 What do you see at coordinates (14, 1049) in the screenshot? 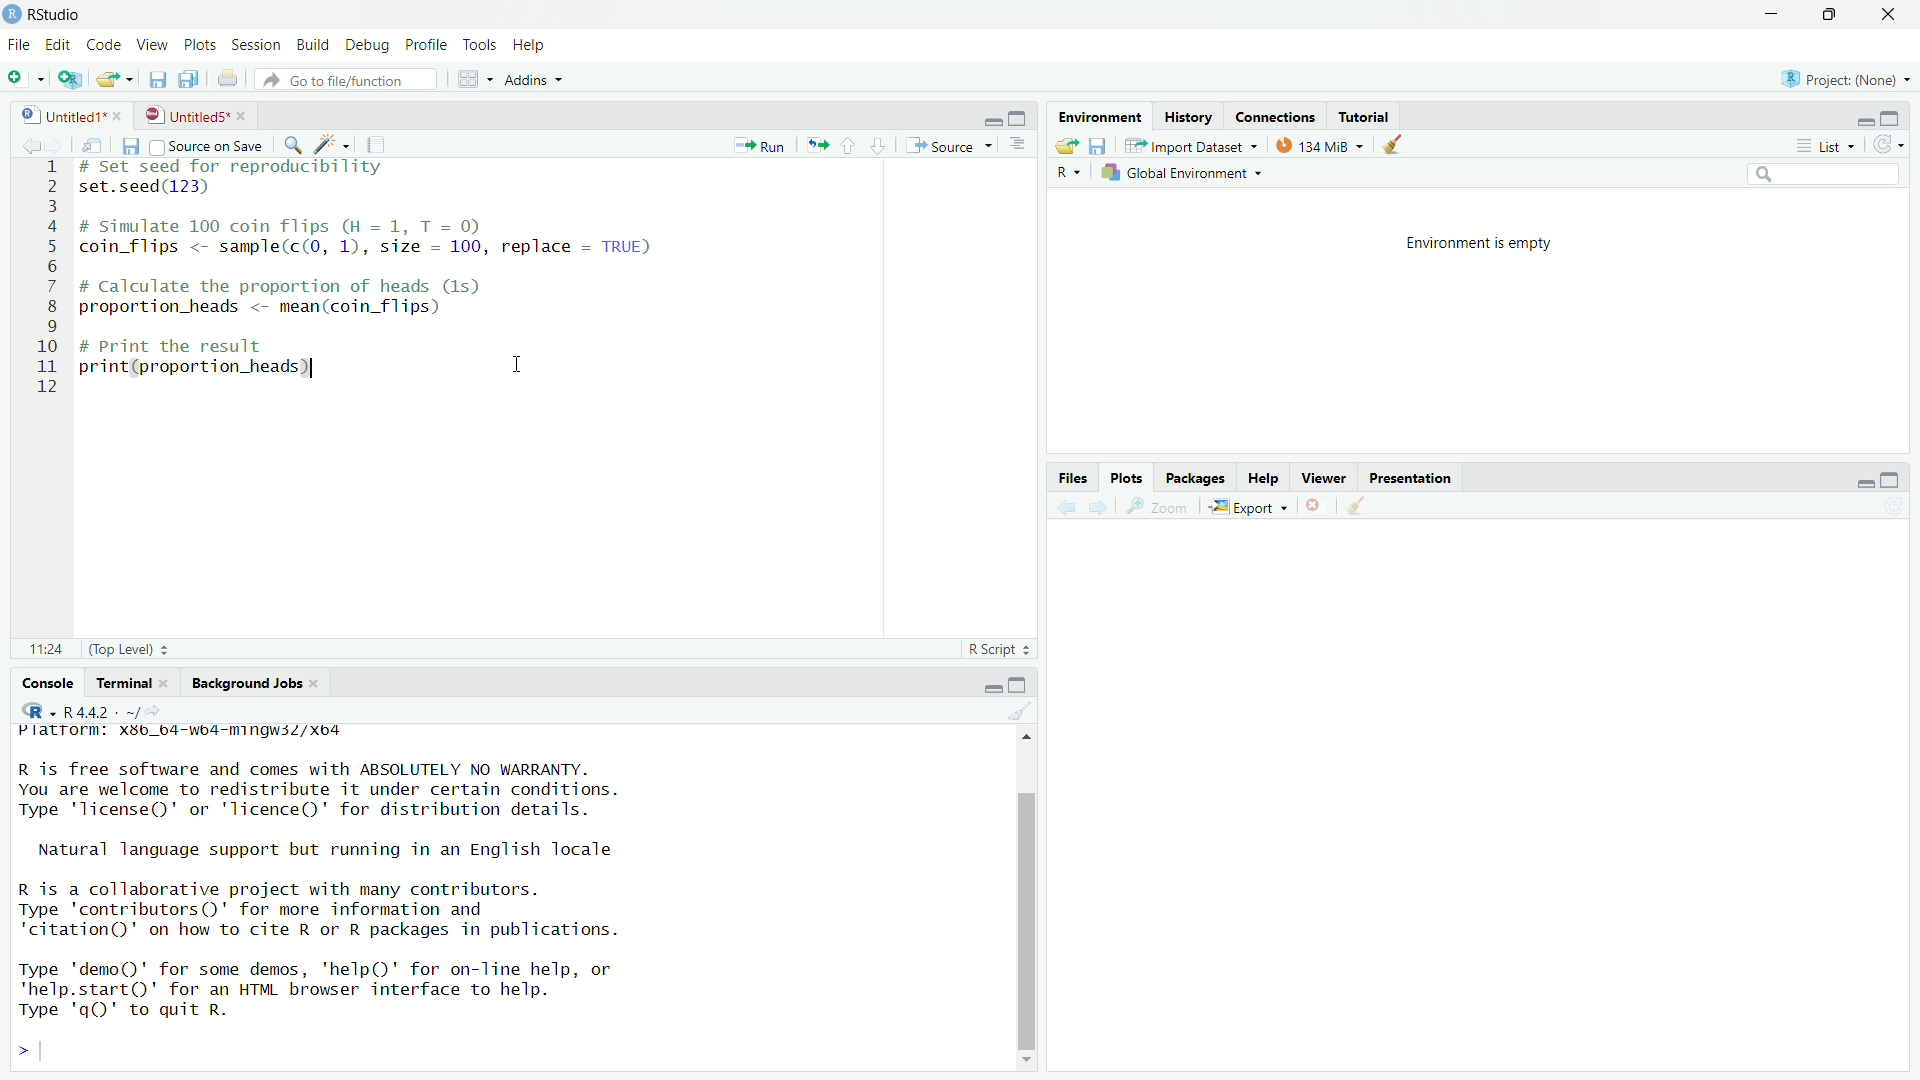
I see `prompt cursor` at bounding box center [14, 1049].